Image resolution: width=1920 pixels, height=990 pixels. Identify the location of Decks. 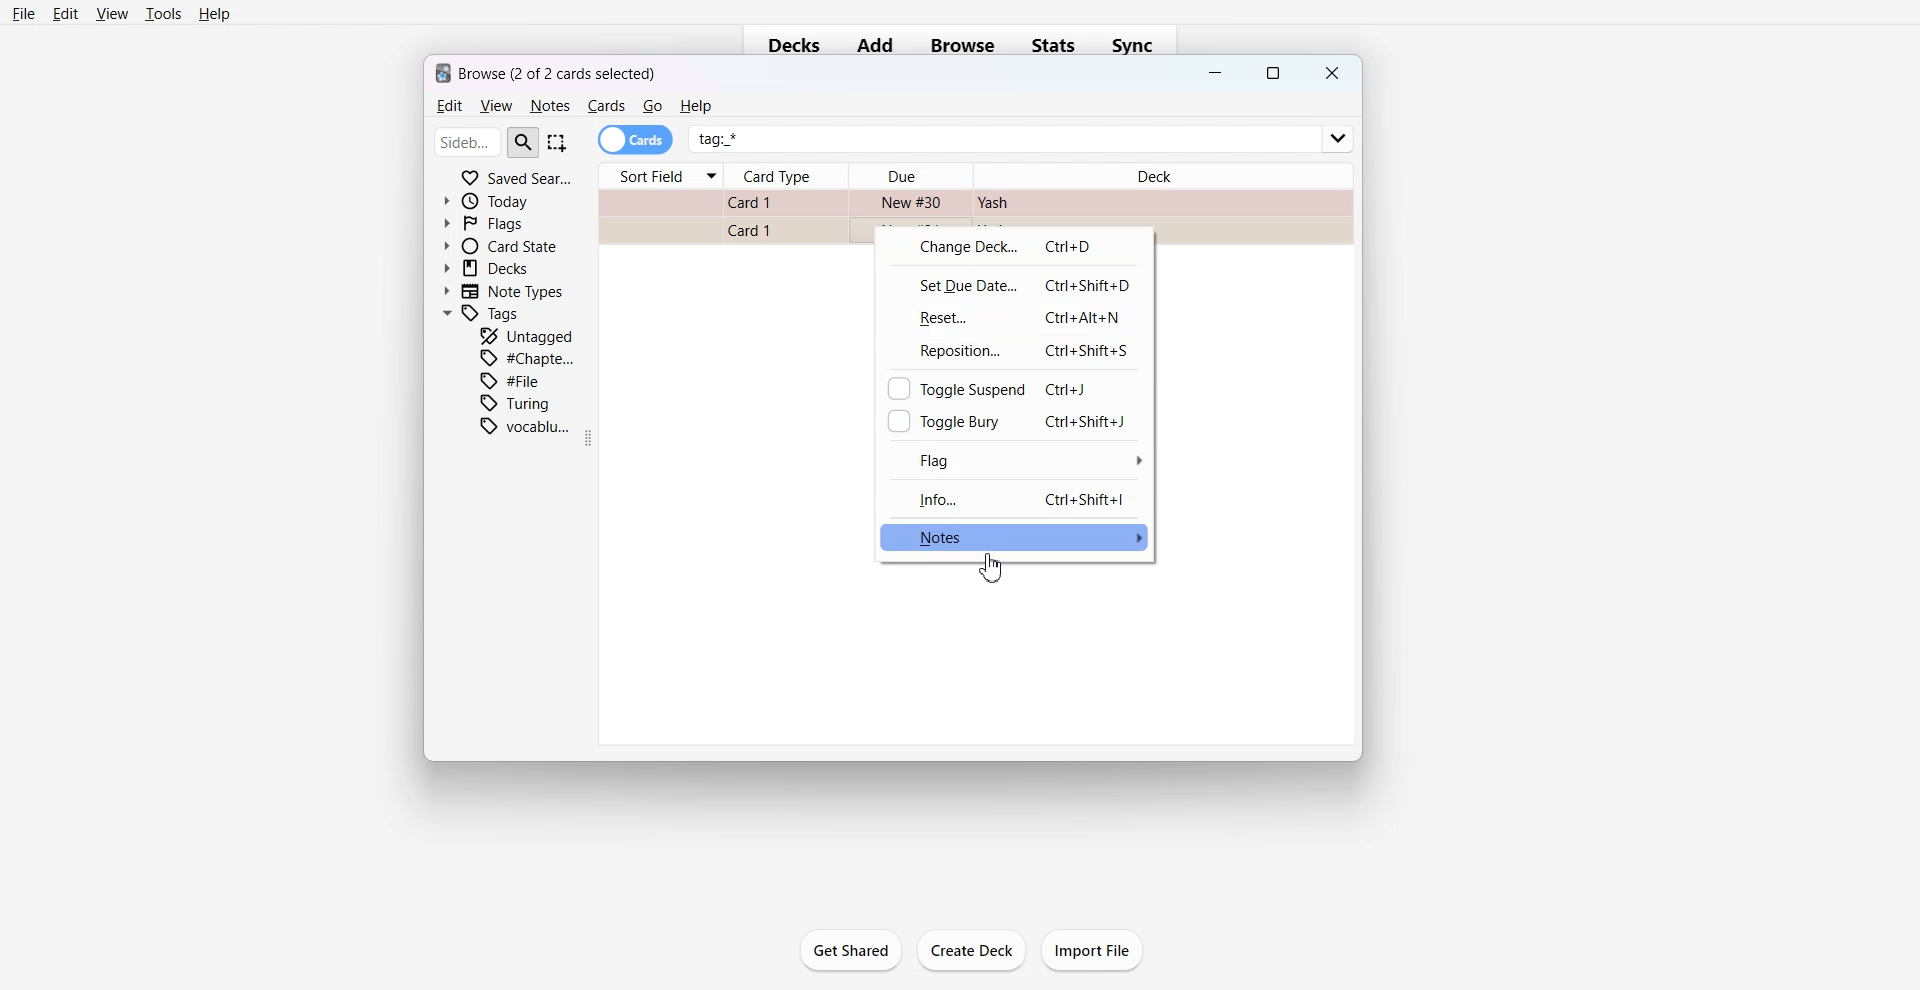
(489, 268).